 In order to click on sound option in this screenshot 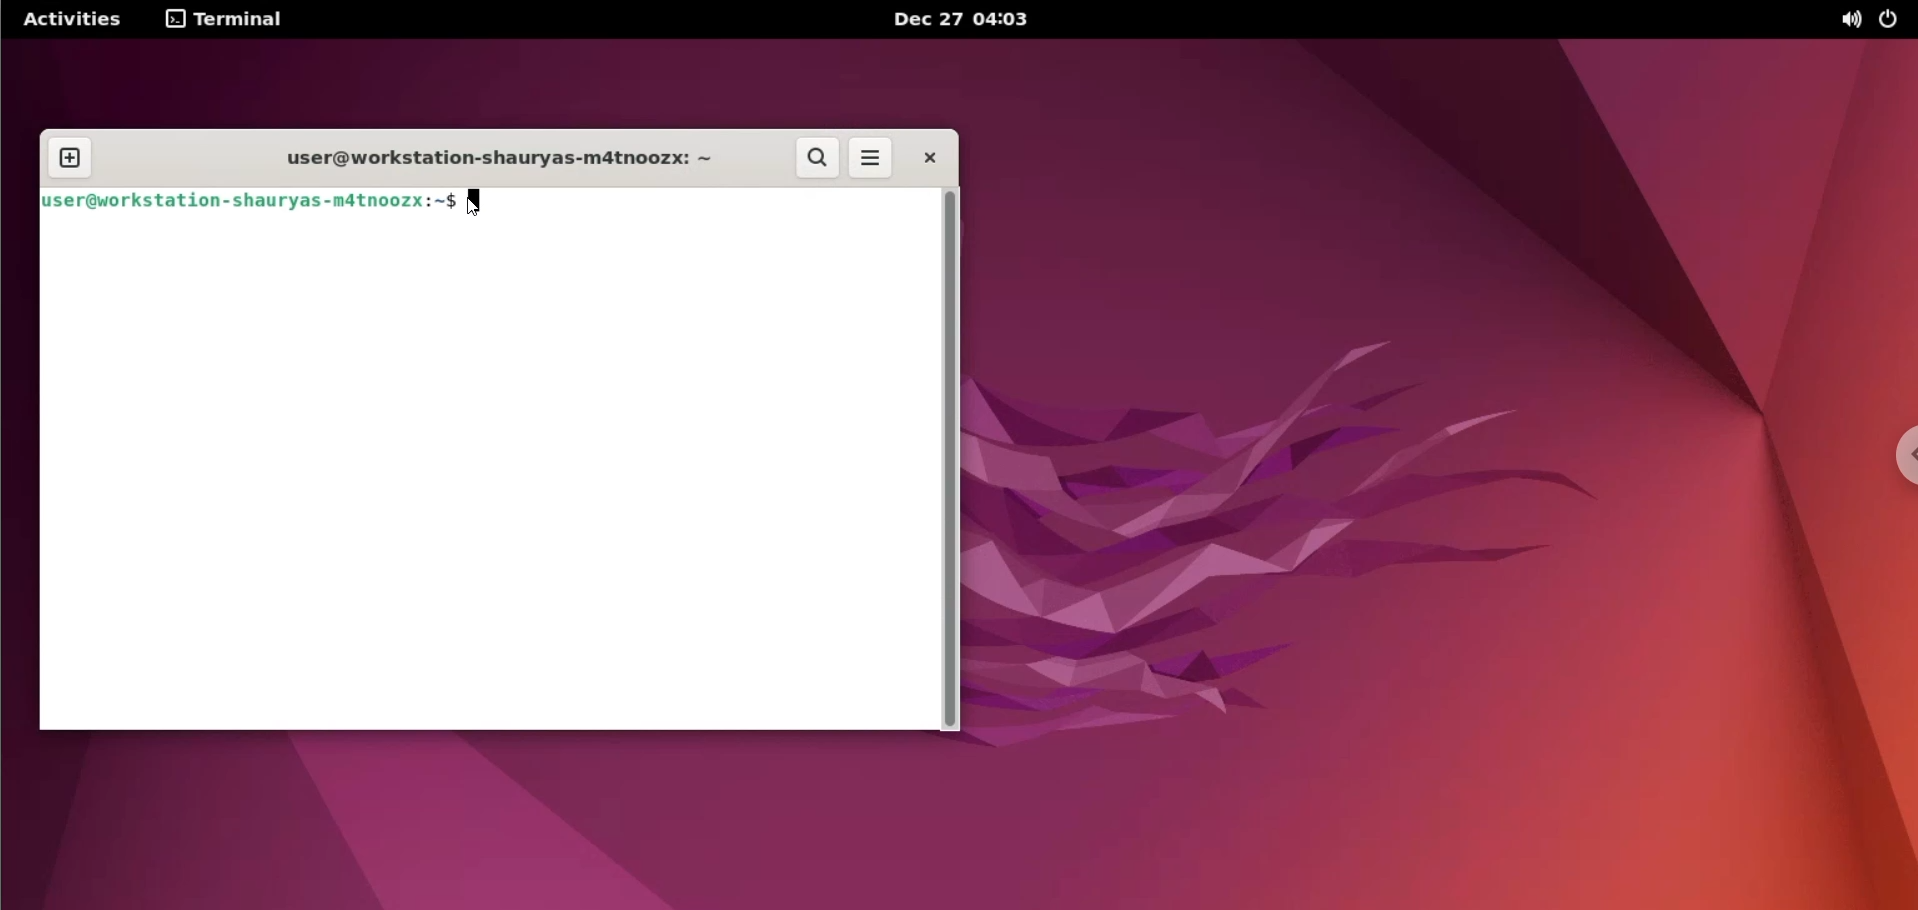, I will do `click(1841, 20)`.